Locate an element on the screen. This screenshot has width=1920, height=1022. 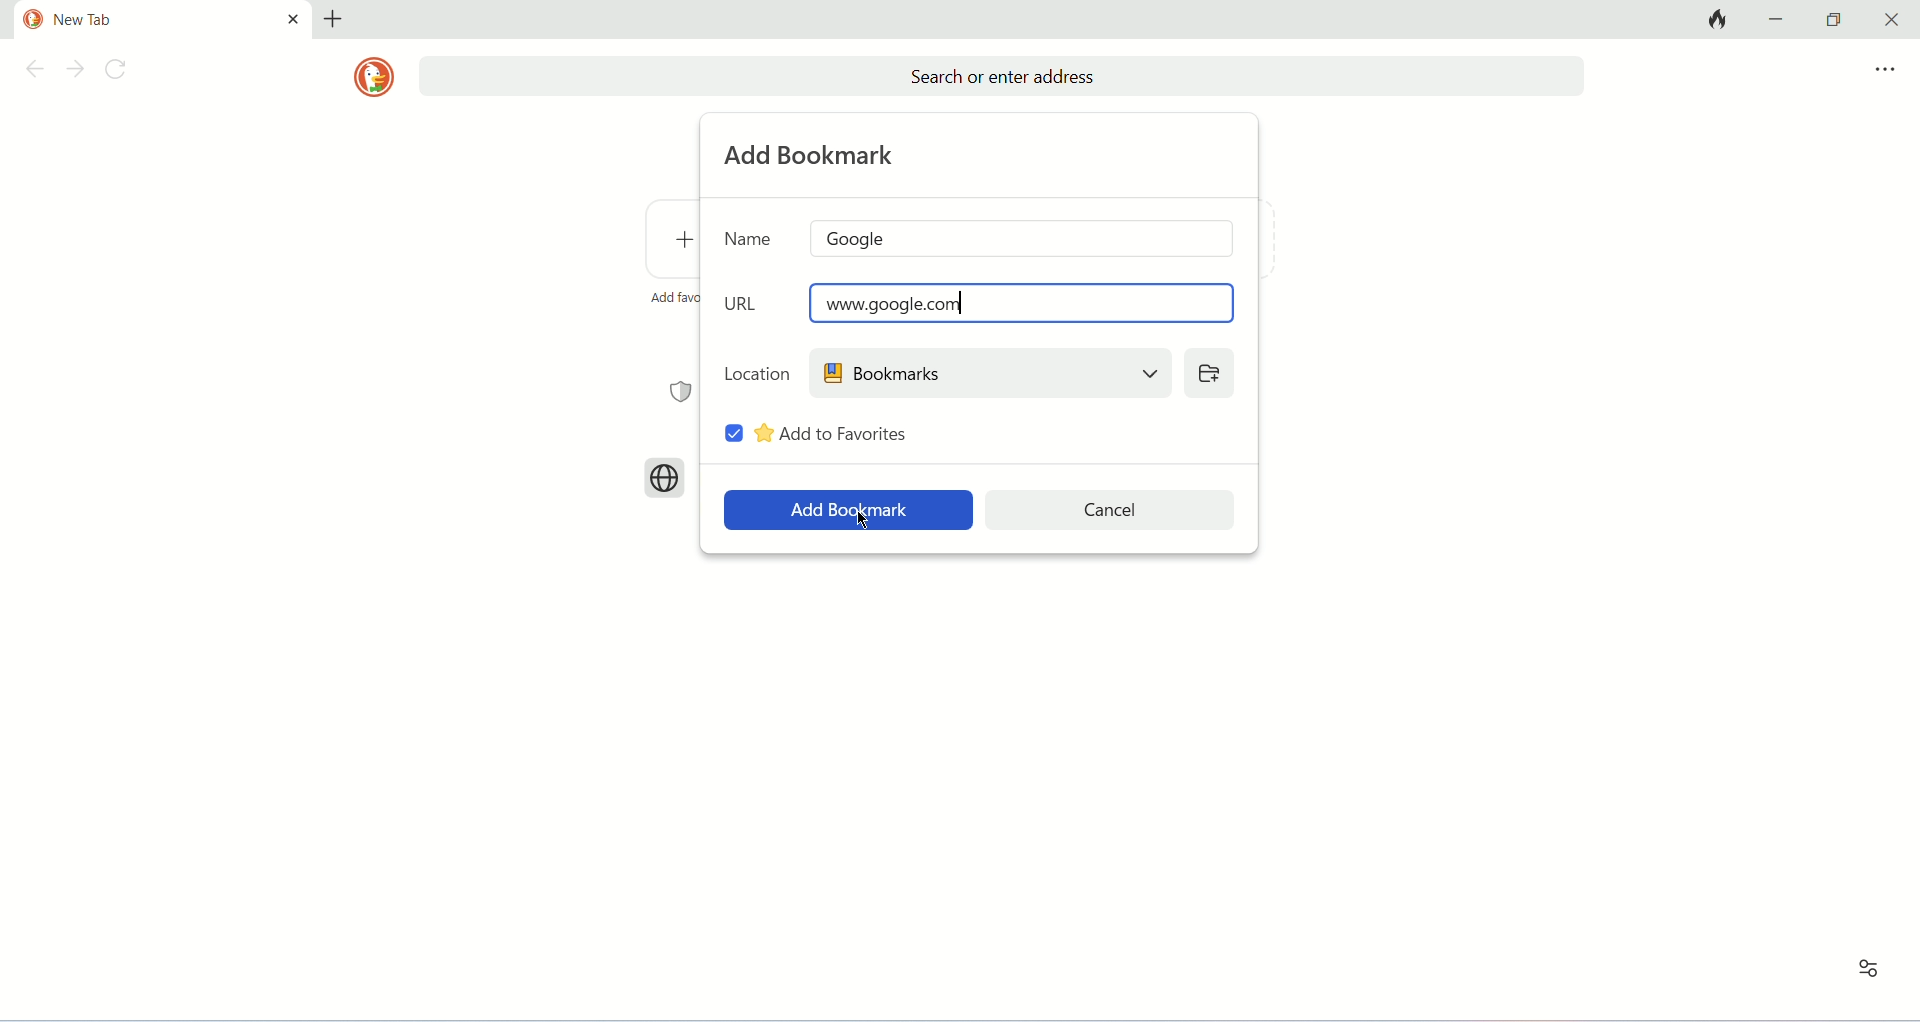
mouse cursor is located at coordinates (862, 520).